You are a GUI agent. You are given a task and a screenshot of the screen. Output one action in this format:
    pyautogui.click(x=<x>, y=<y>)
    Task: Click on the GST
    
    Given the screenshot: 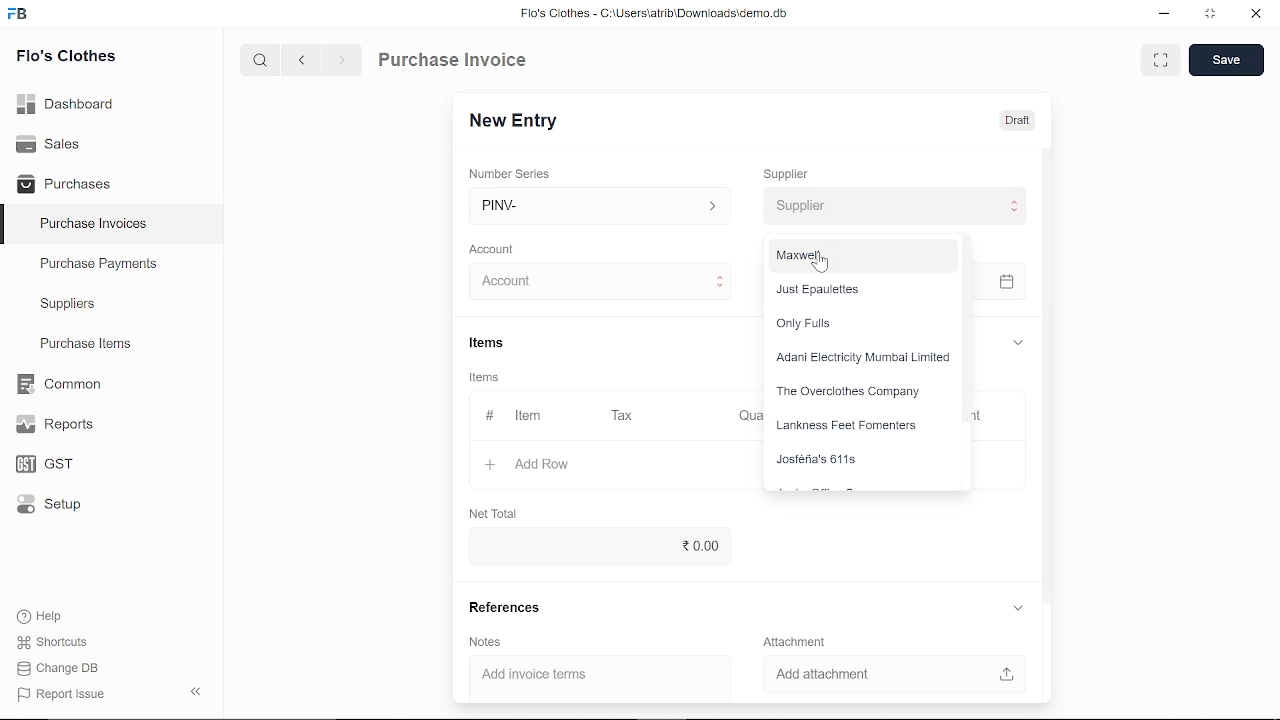 What is the action you would take?
    pyautogui.click(x=38, y=465)
    